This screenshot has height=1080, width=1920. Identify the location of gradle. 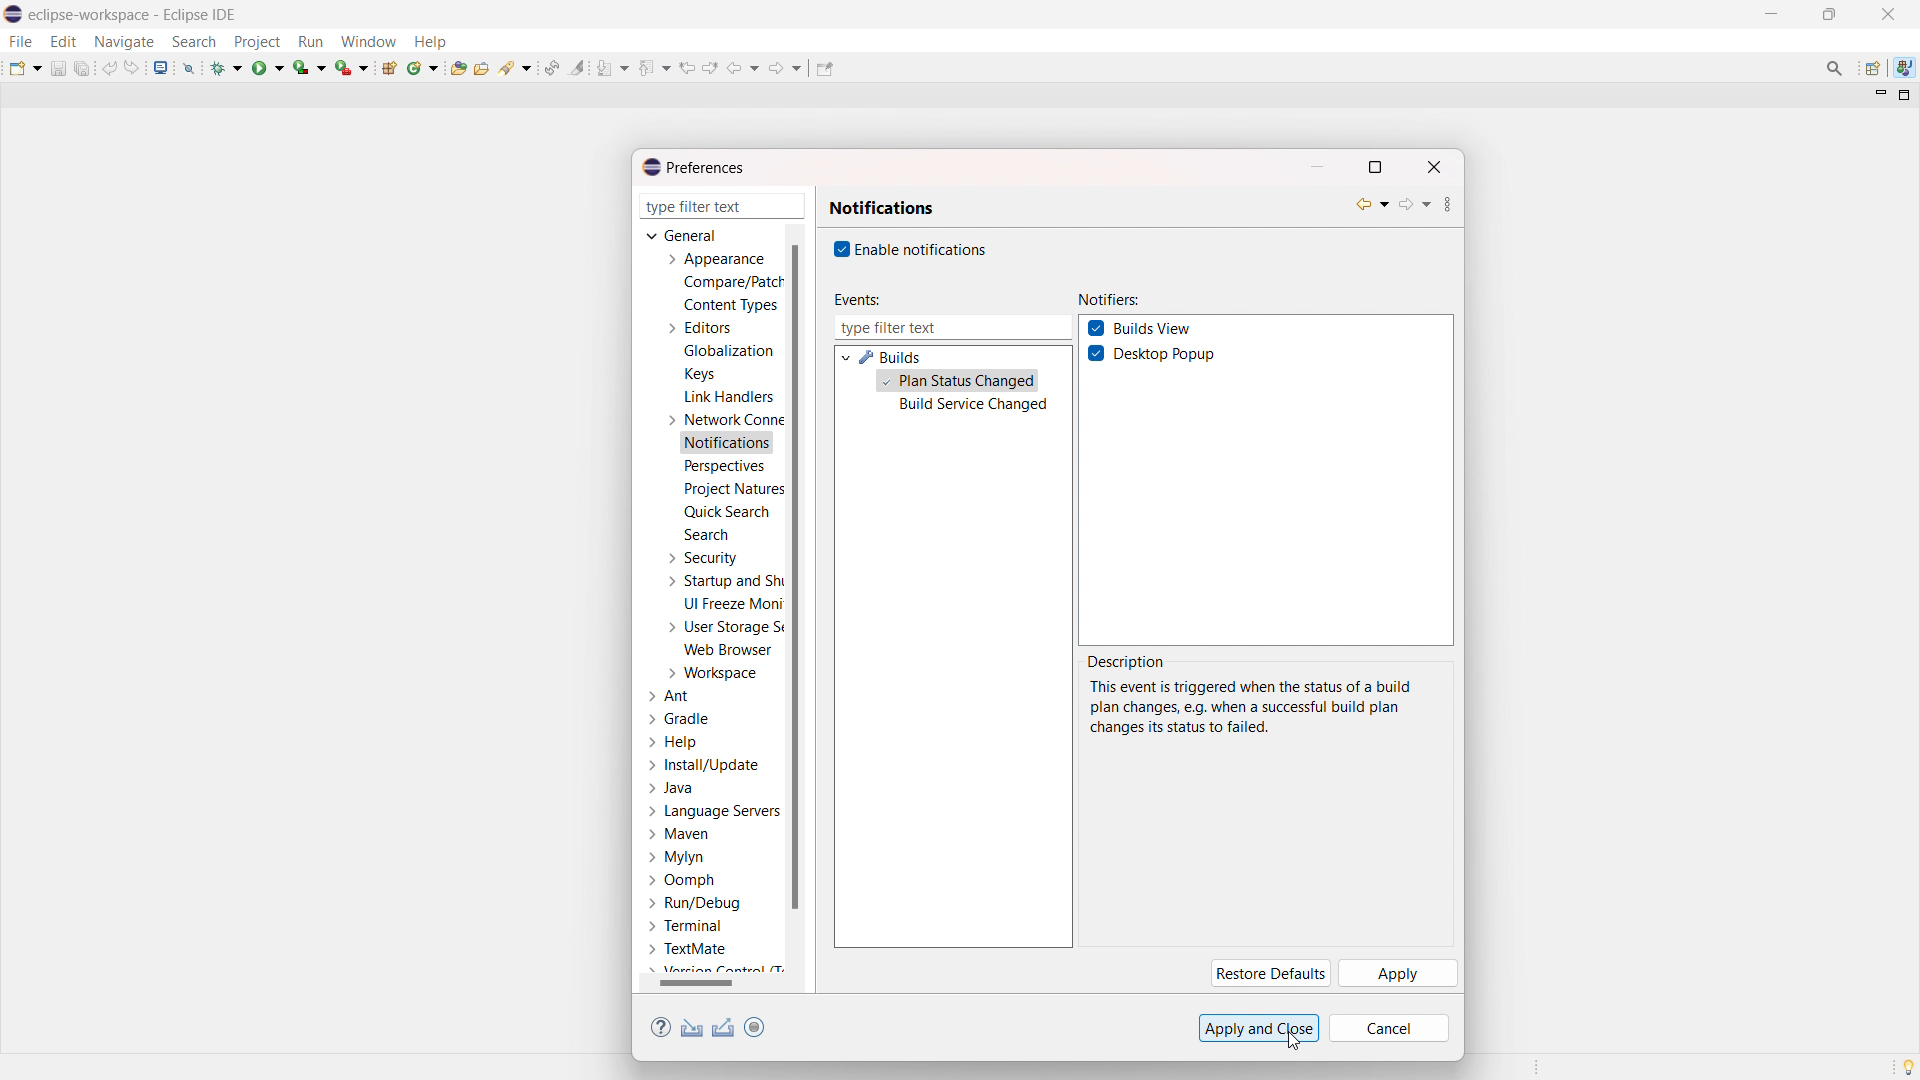
(681, 719).